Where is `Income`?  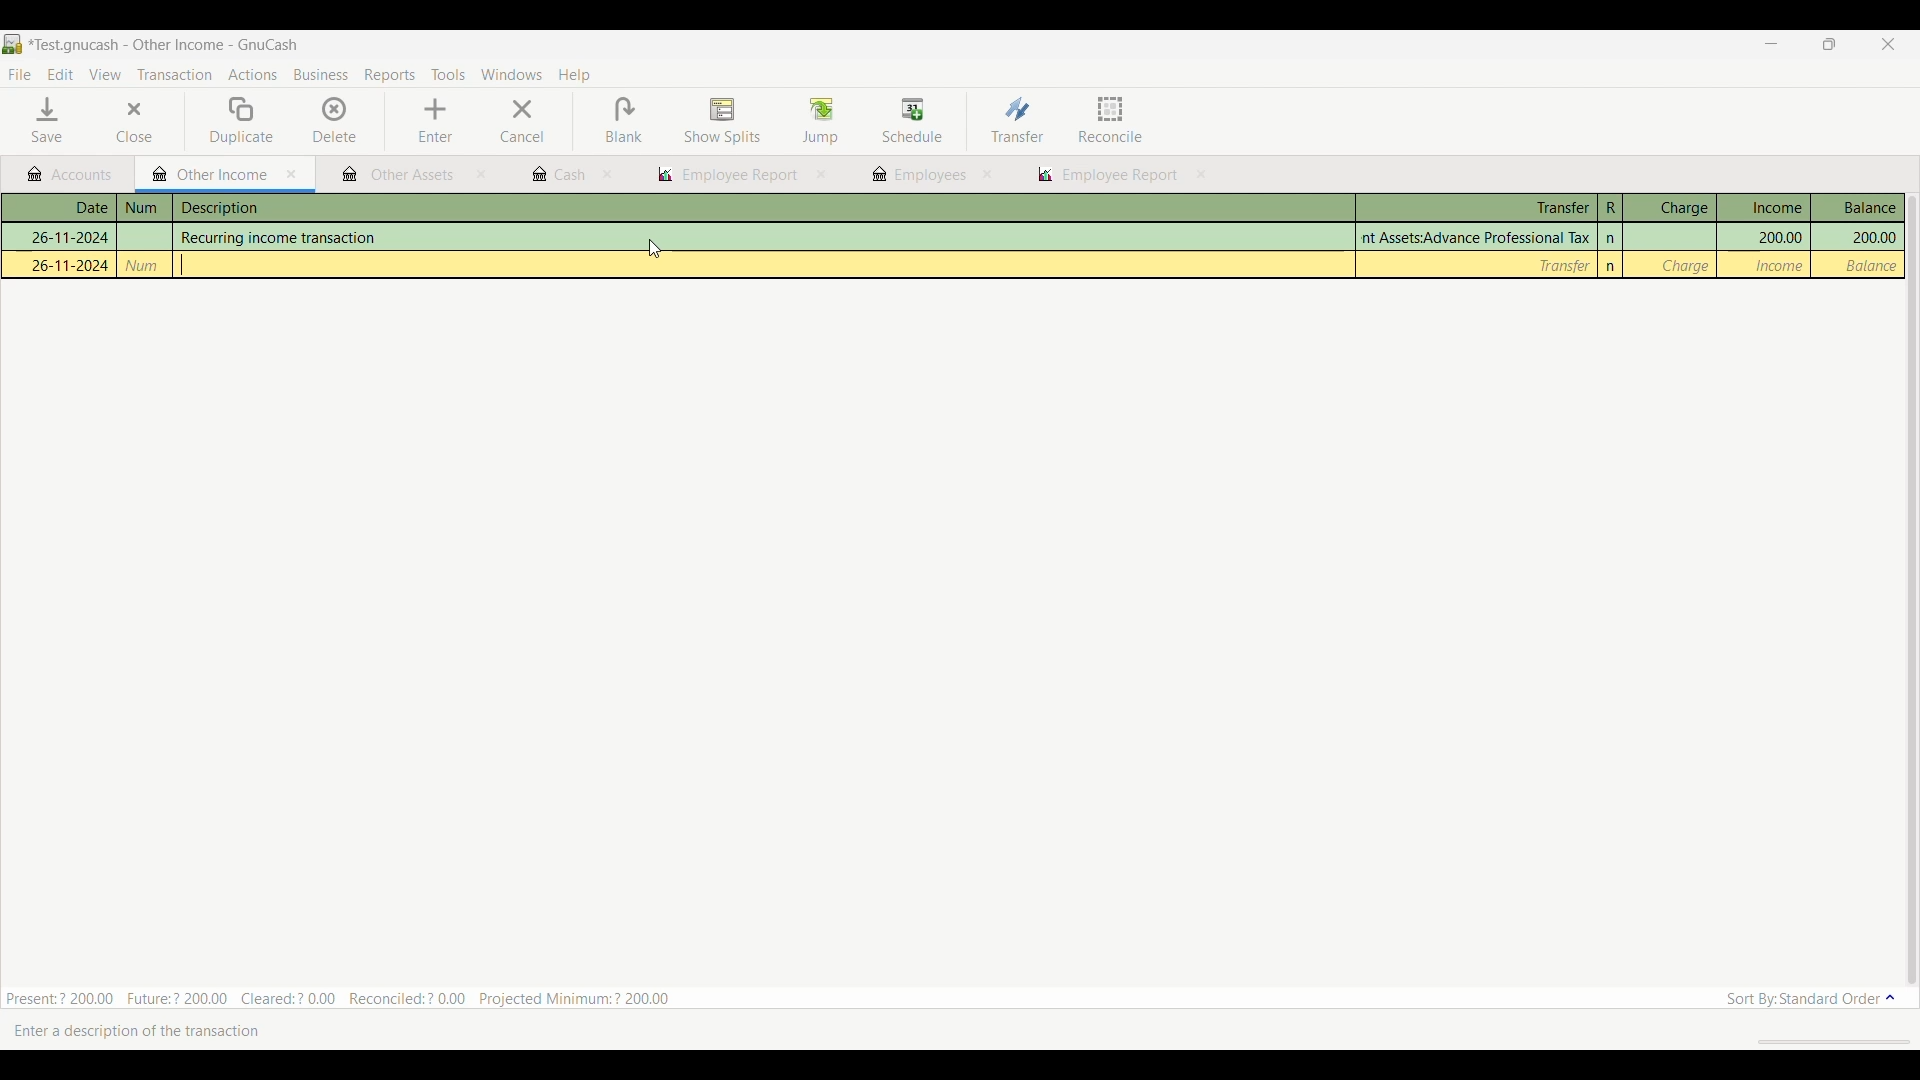
Income is located at coordinates (1773, 265).